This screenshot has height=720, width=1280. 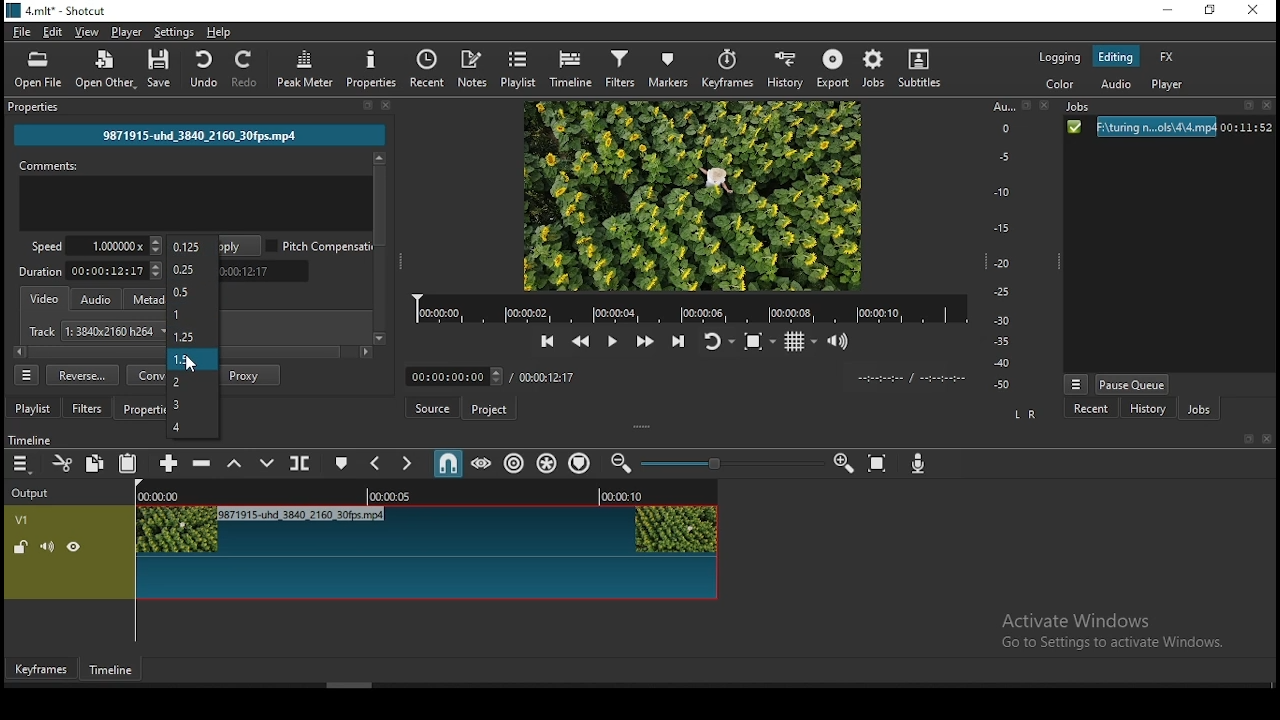 What do you see at coordinates (59, 463) in the screenshot?
I see `cut` at bounding box center [59, 463].